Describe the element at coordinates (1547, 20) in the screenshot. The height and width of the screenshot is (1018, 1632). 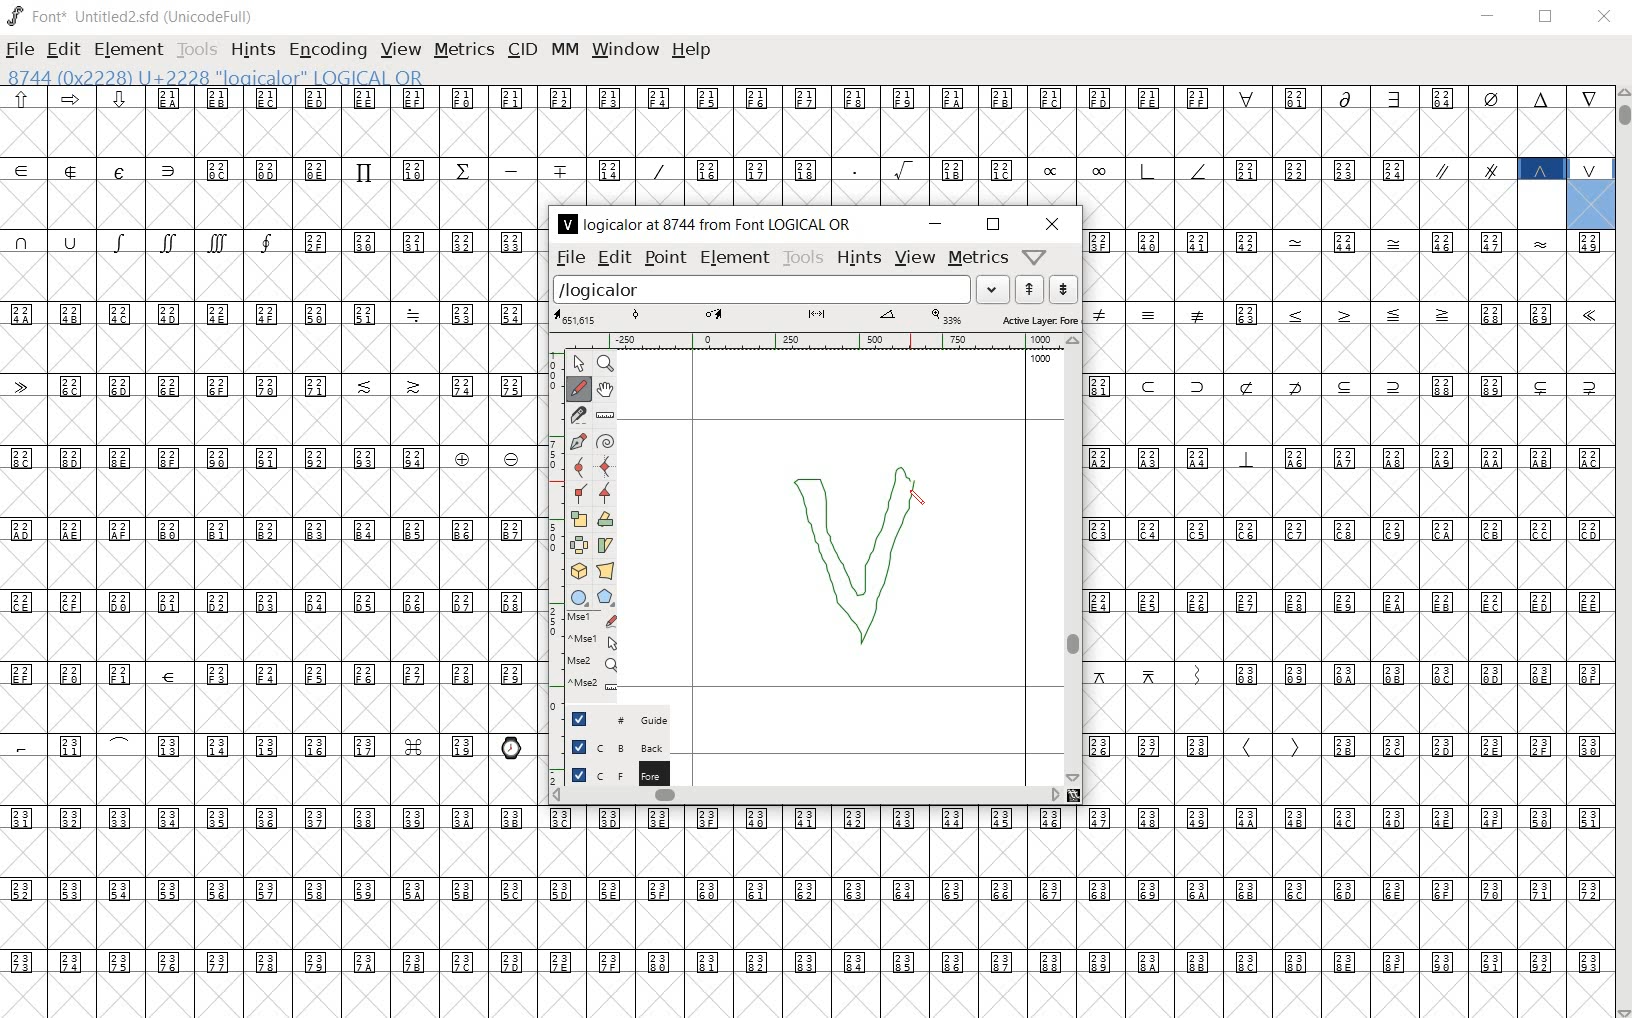
I see `restore` at that location.